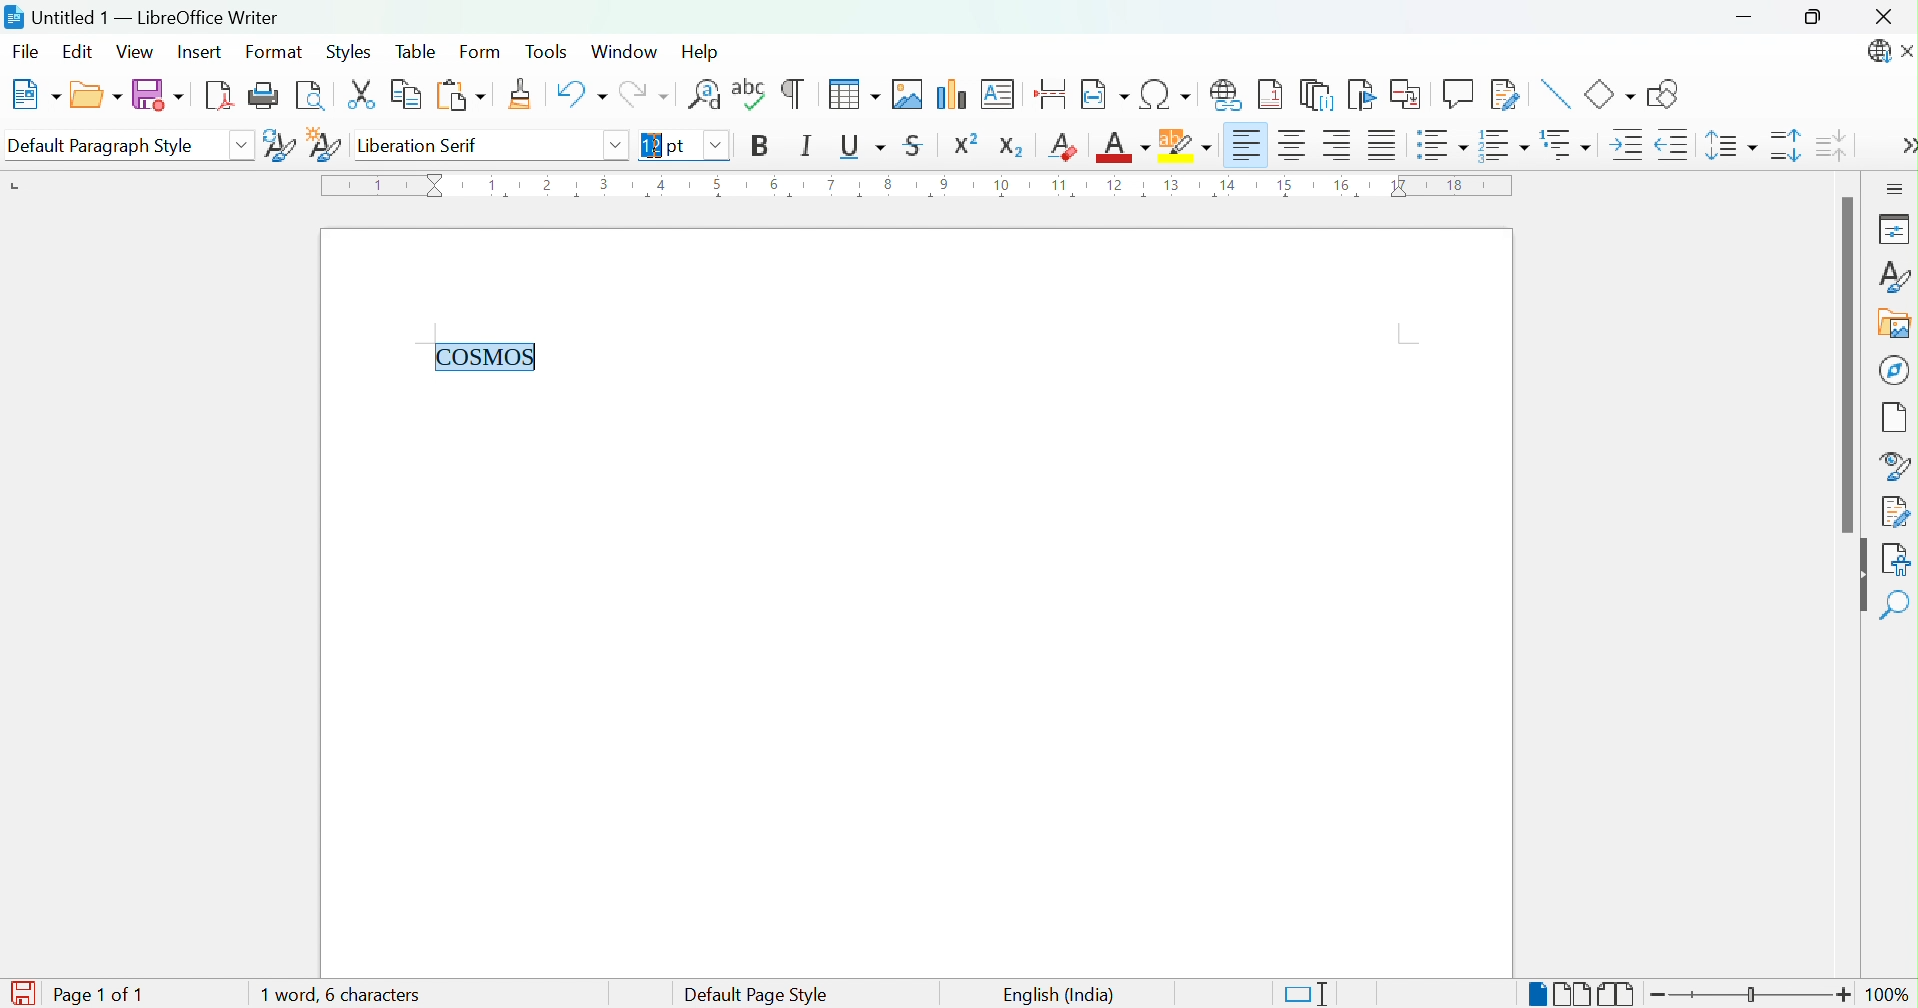 Image resolution: width=1918 pixels, height=1008 pixels. Describe the element at coordinates (372, 995) in the screenshot. I see `1 word, 6 characters` at that location.